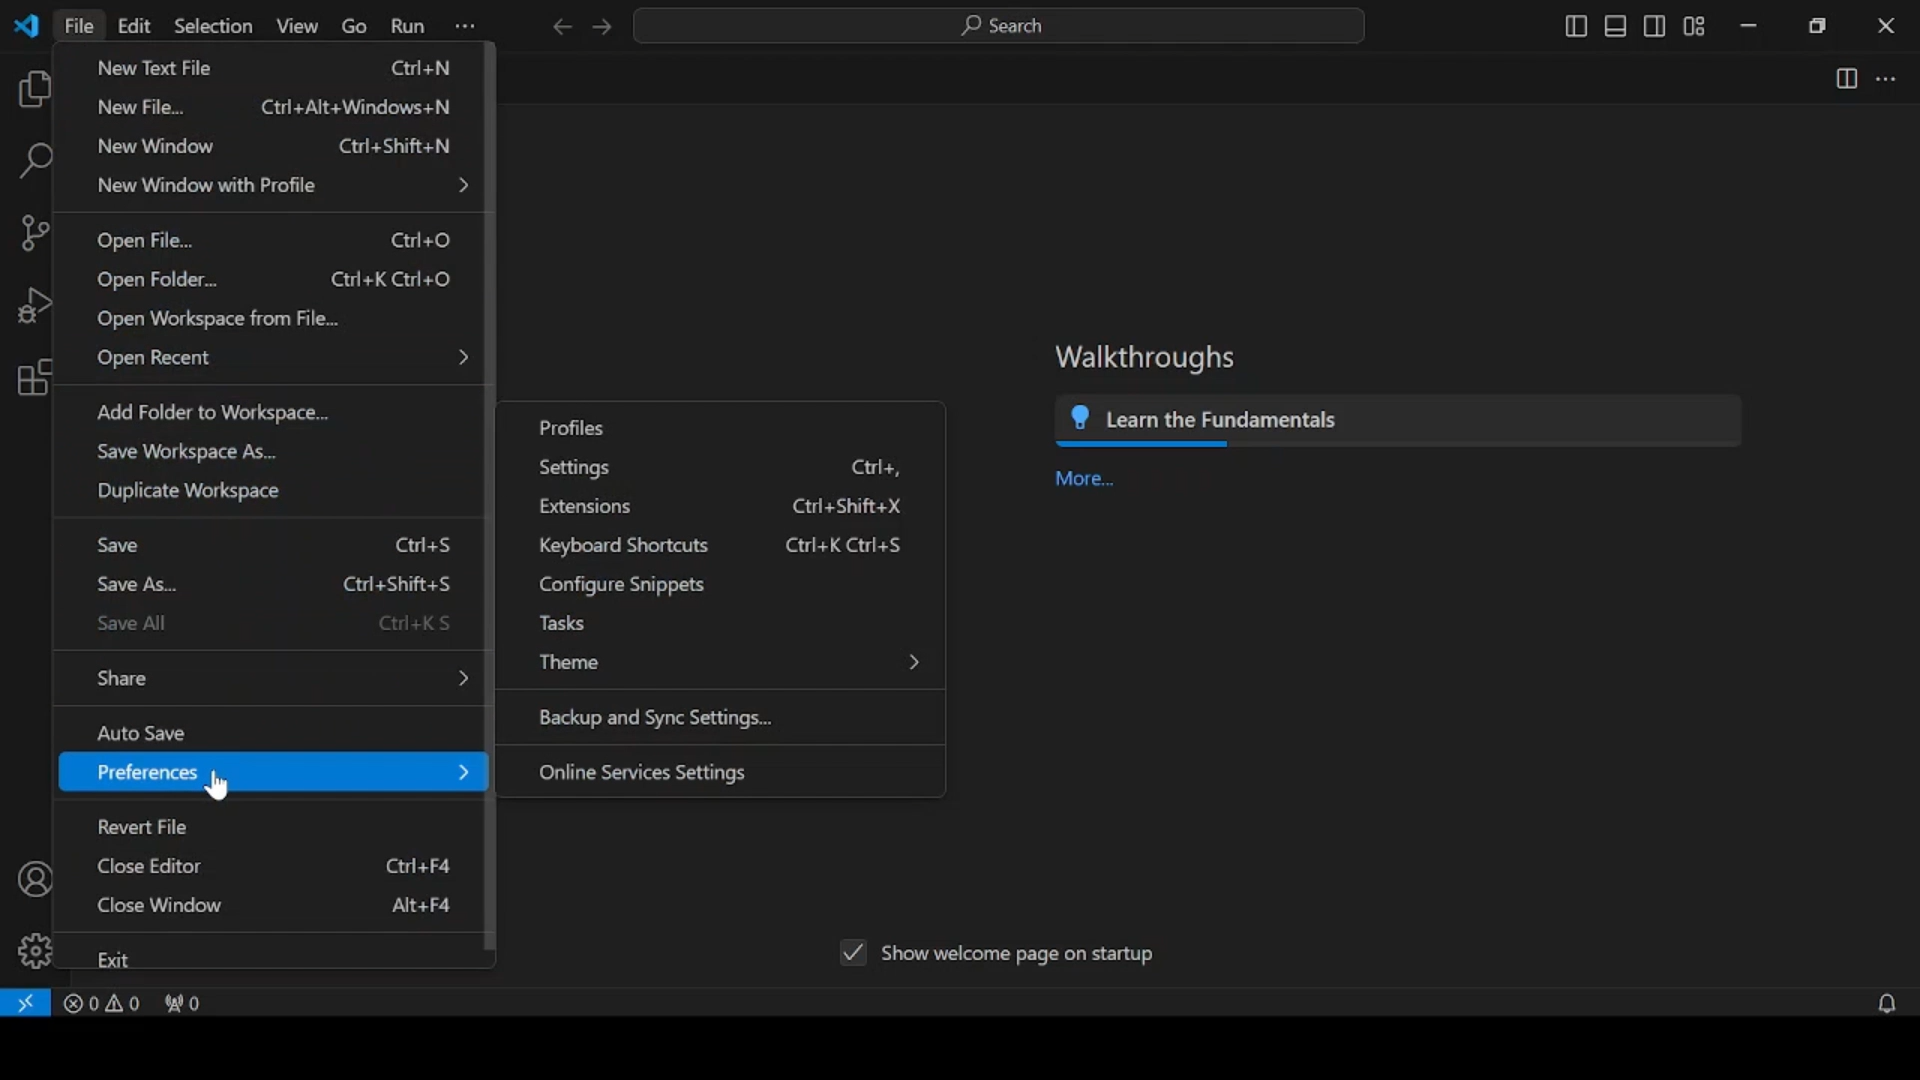 The width and height of the screenshot is (1920, 1080). Describe the element at coordinates (849, 951) in the screenshot. I see `tick` at that location.